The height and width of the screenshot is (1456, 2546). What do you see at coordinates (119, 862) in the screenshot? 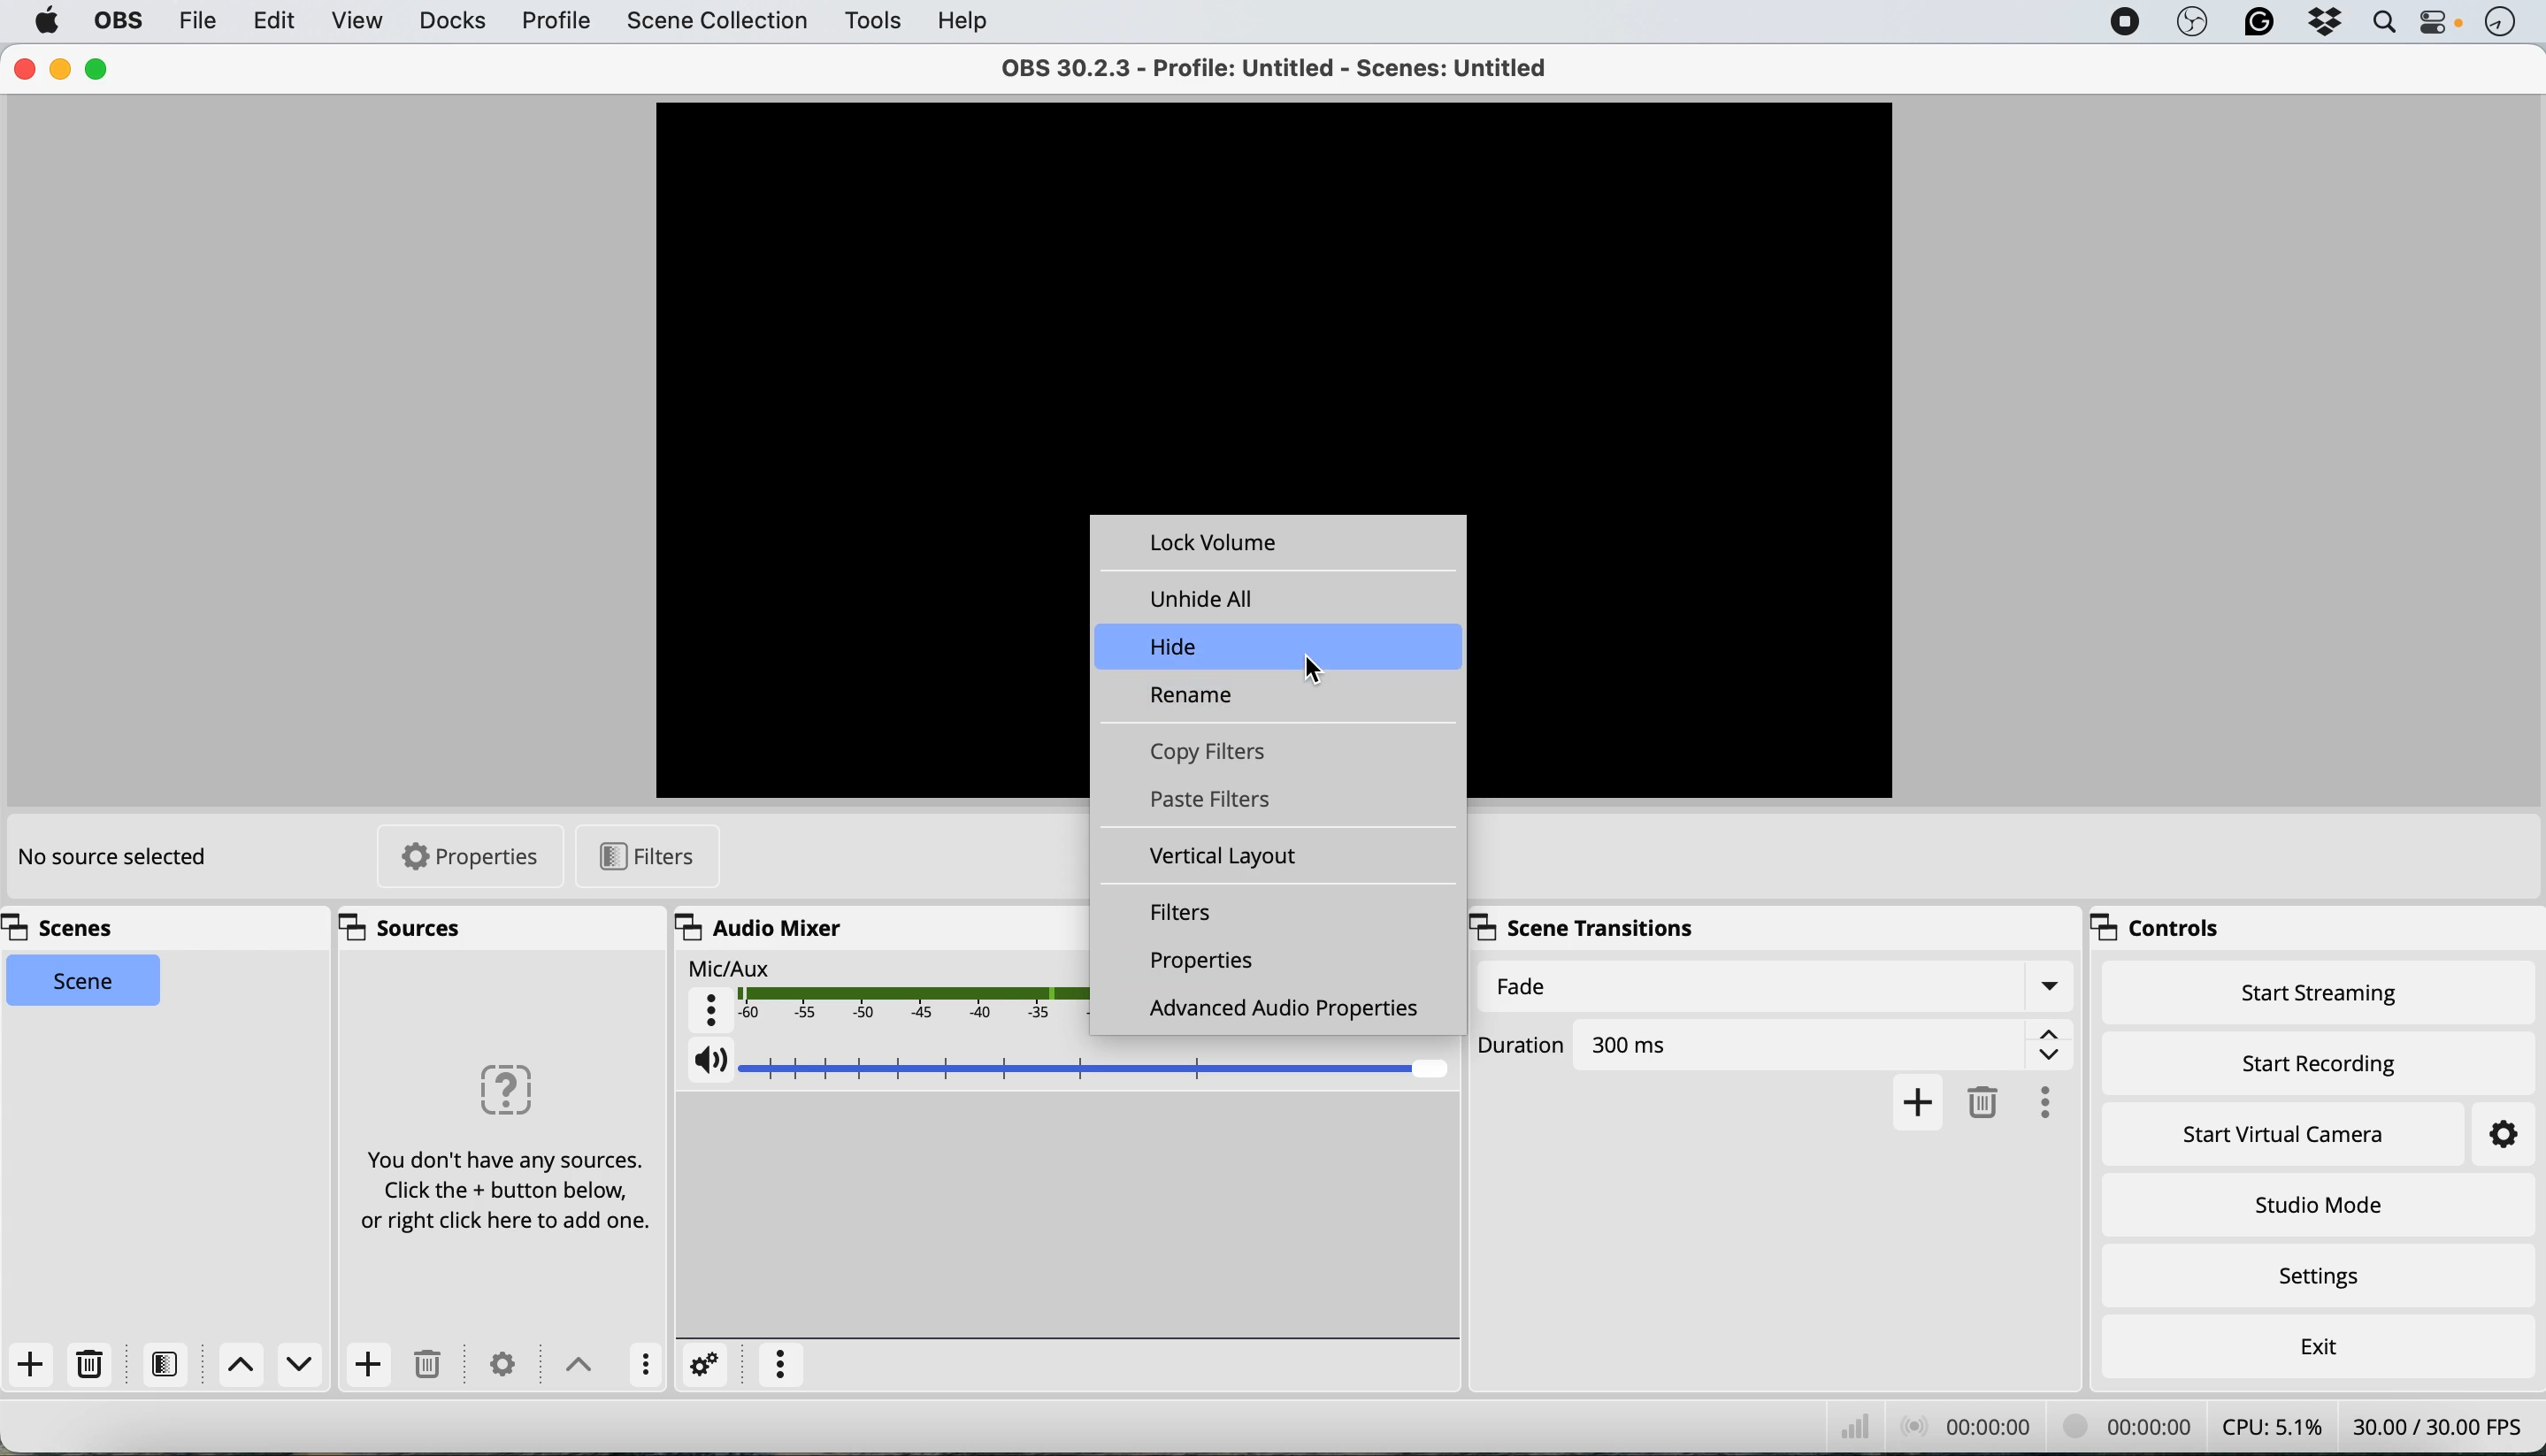
I see `no source selected` at bounding box center [119, 862].